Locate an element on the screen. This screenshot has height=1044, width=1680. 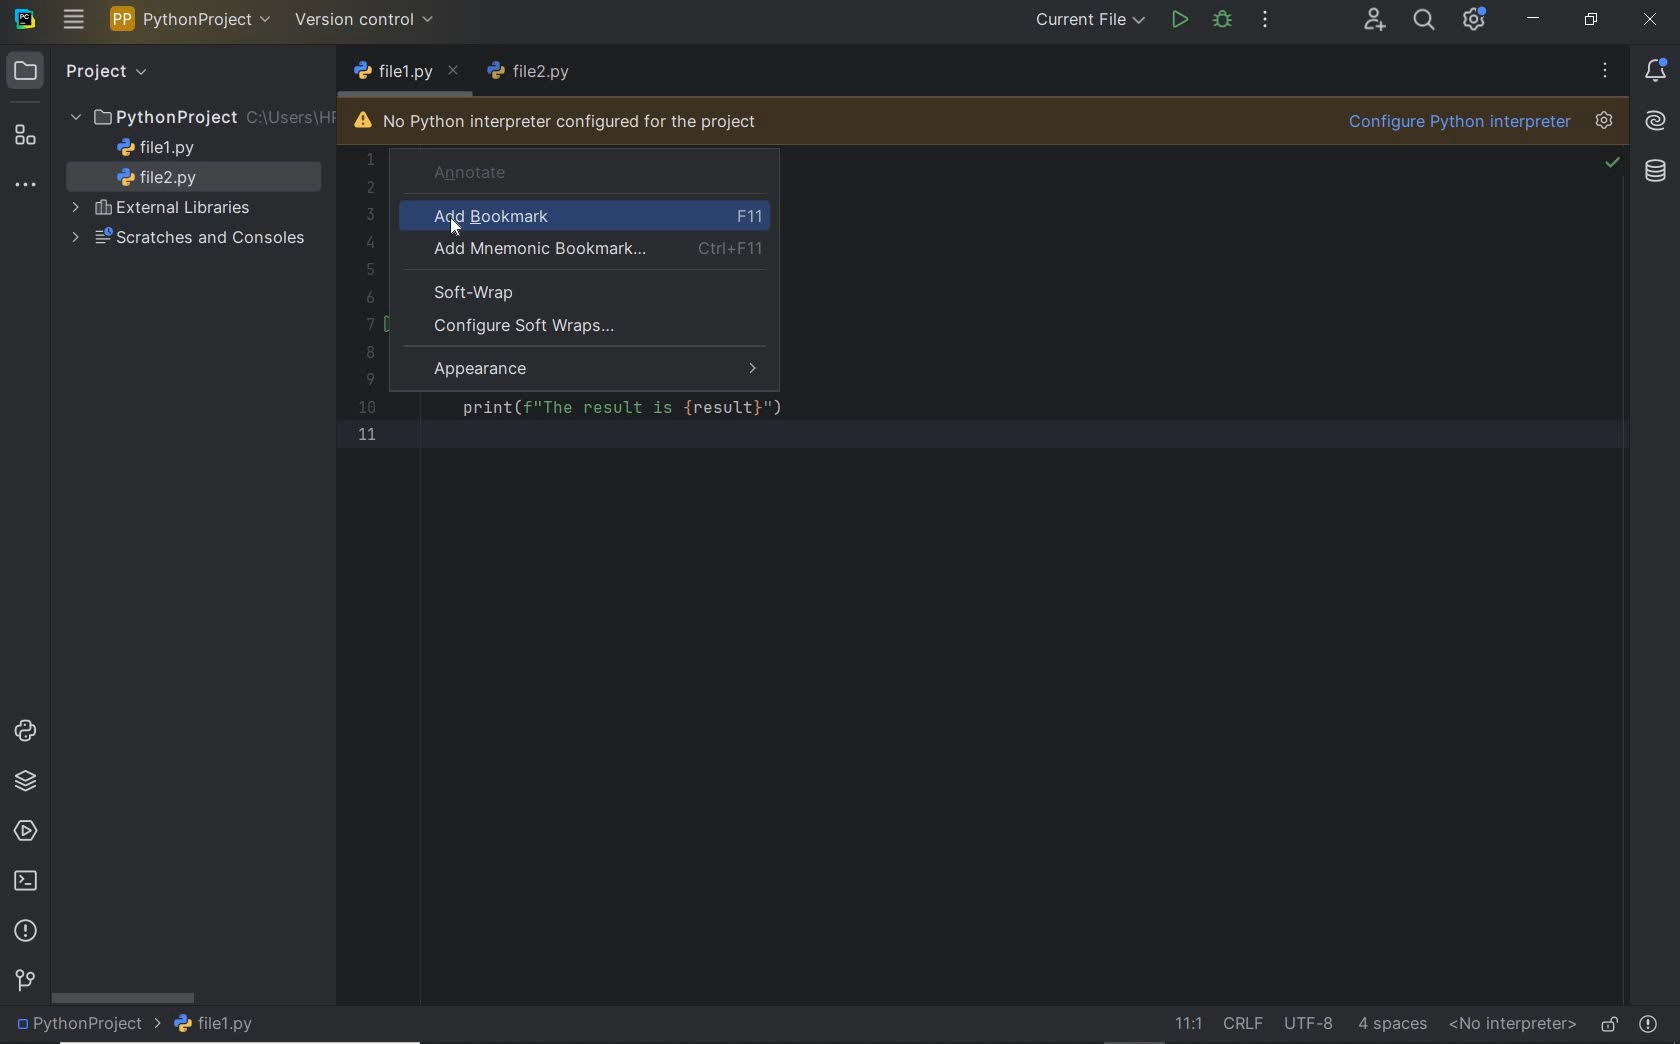
ide and project settings is located at coordinates (1476, 22).